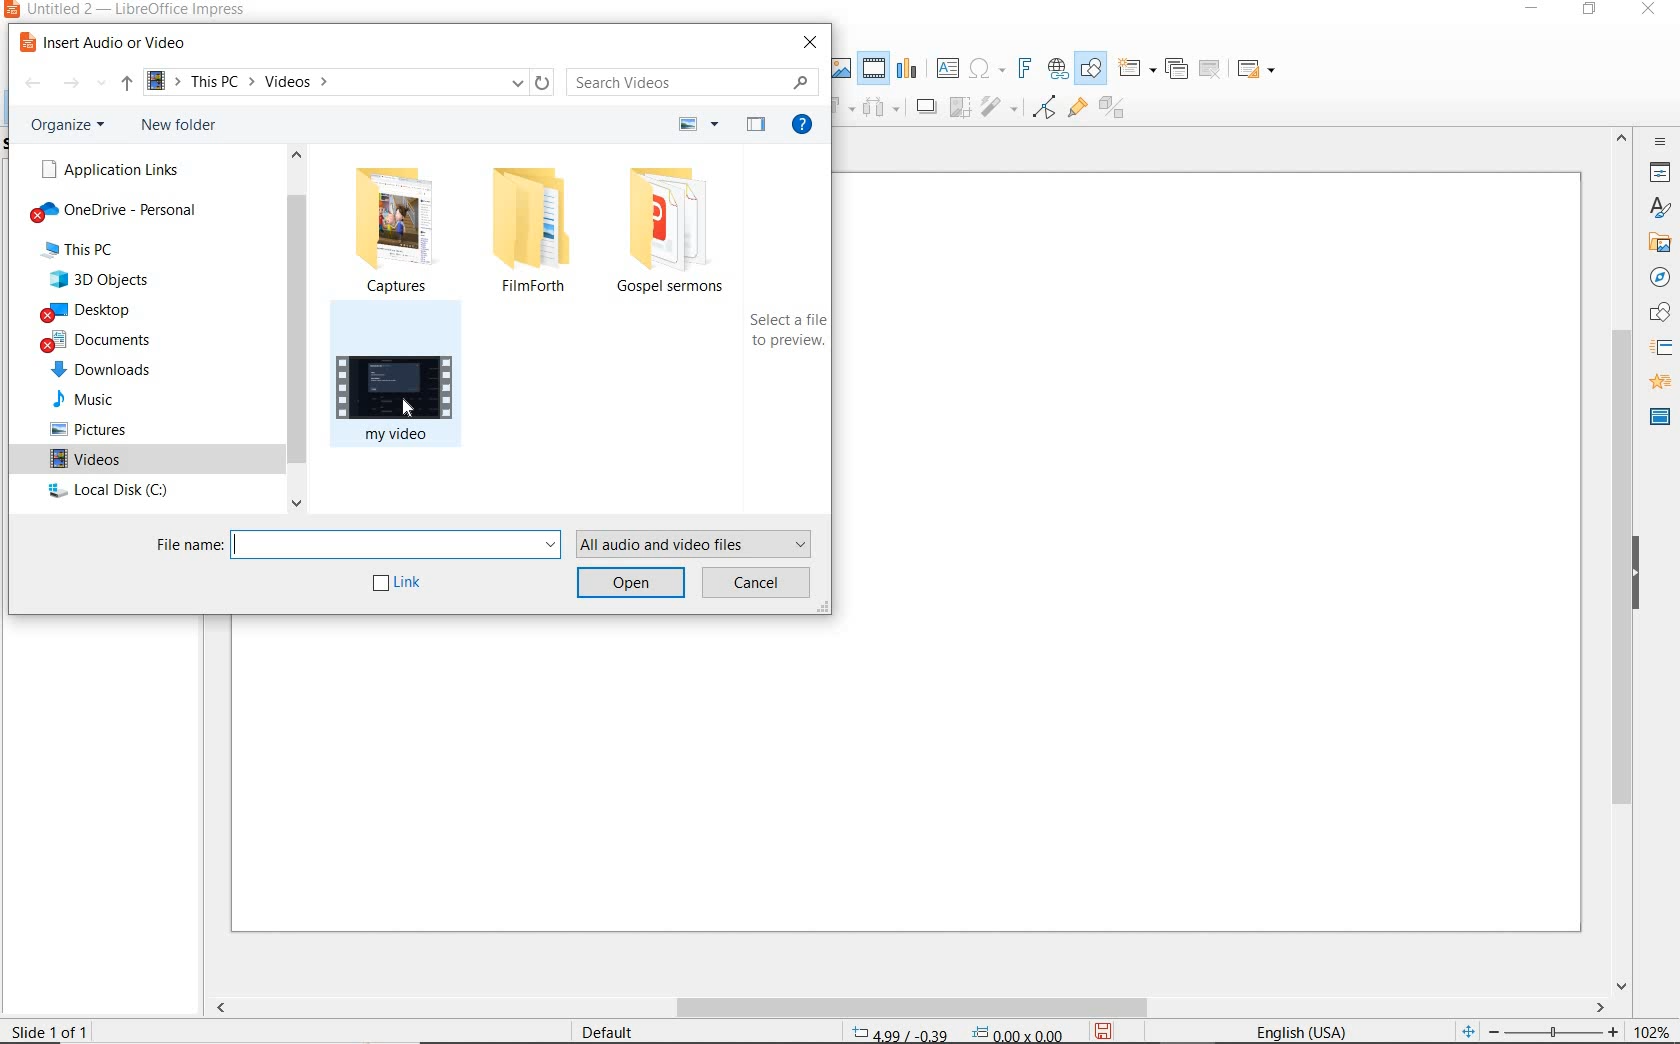 The image size is (1680, 1044). What do you see at coordinates (1659, 383) in the screenshot?
I see `ANIMATION` at bounding box center [1659, 383].